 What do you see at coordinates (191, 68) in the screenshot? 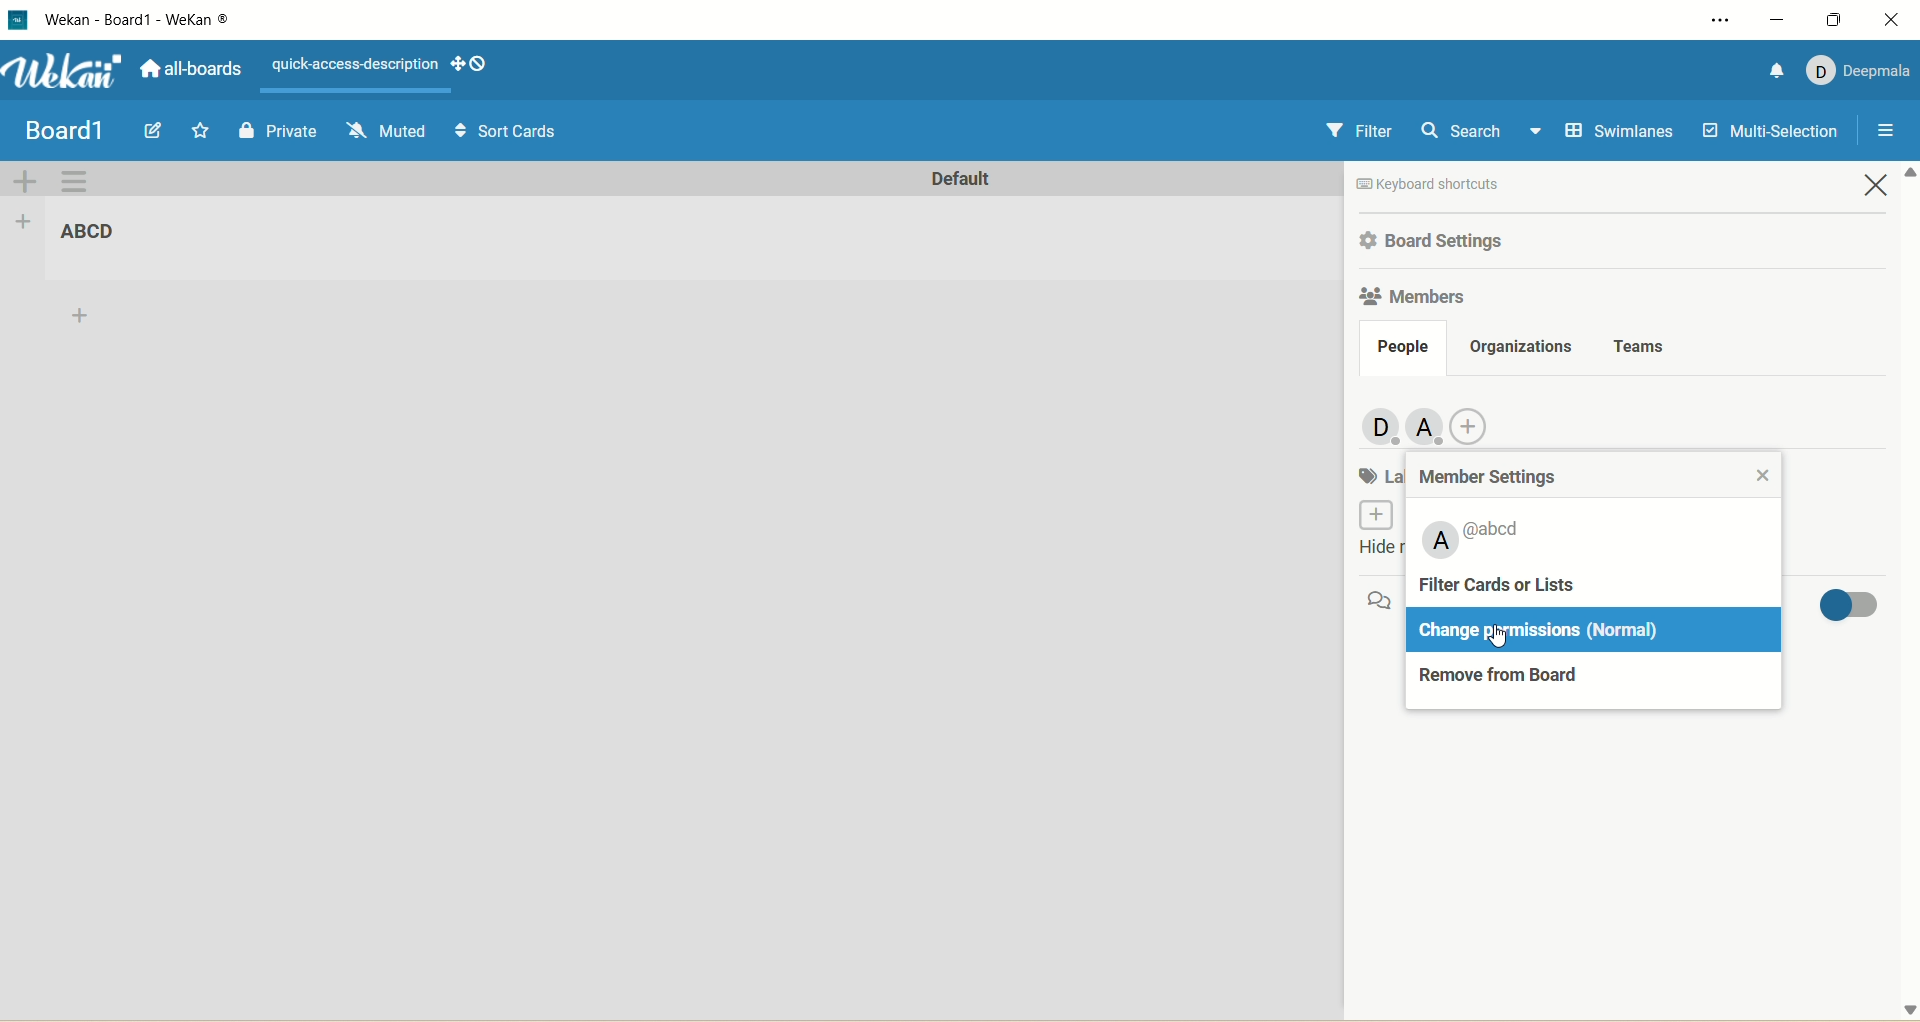
I see `all boards` at bounding box center [191, 68].